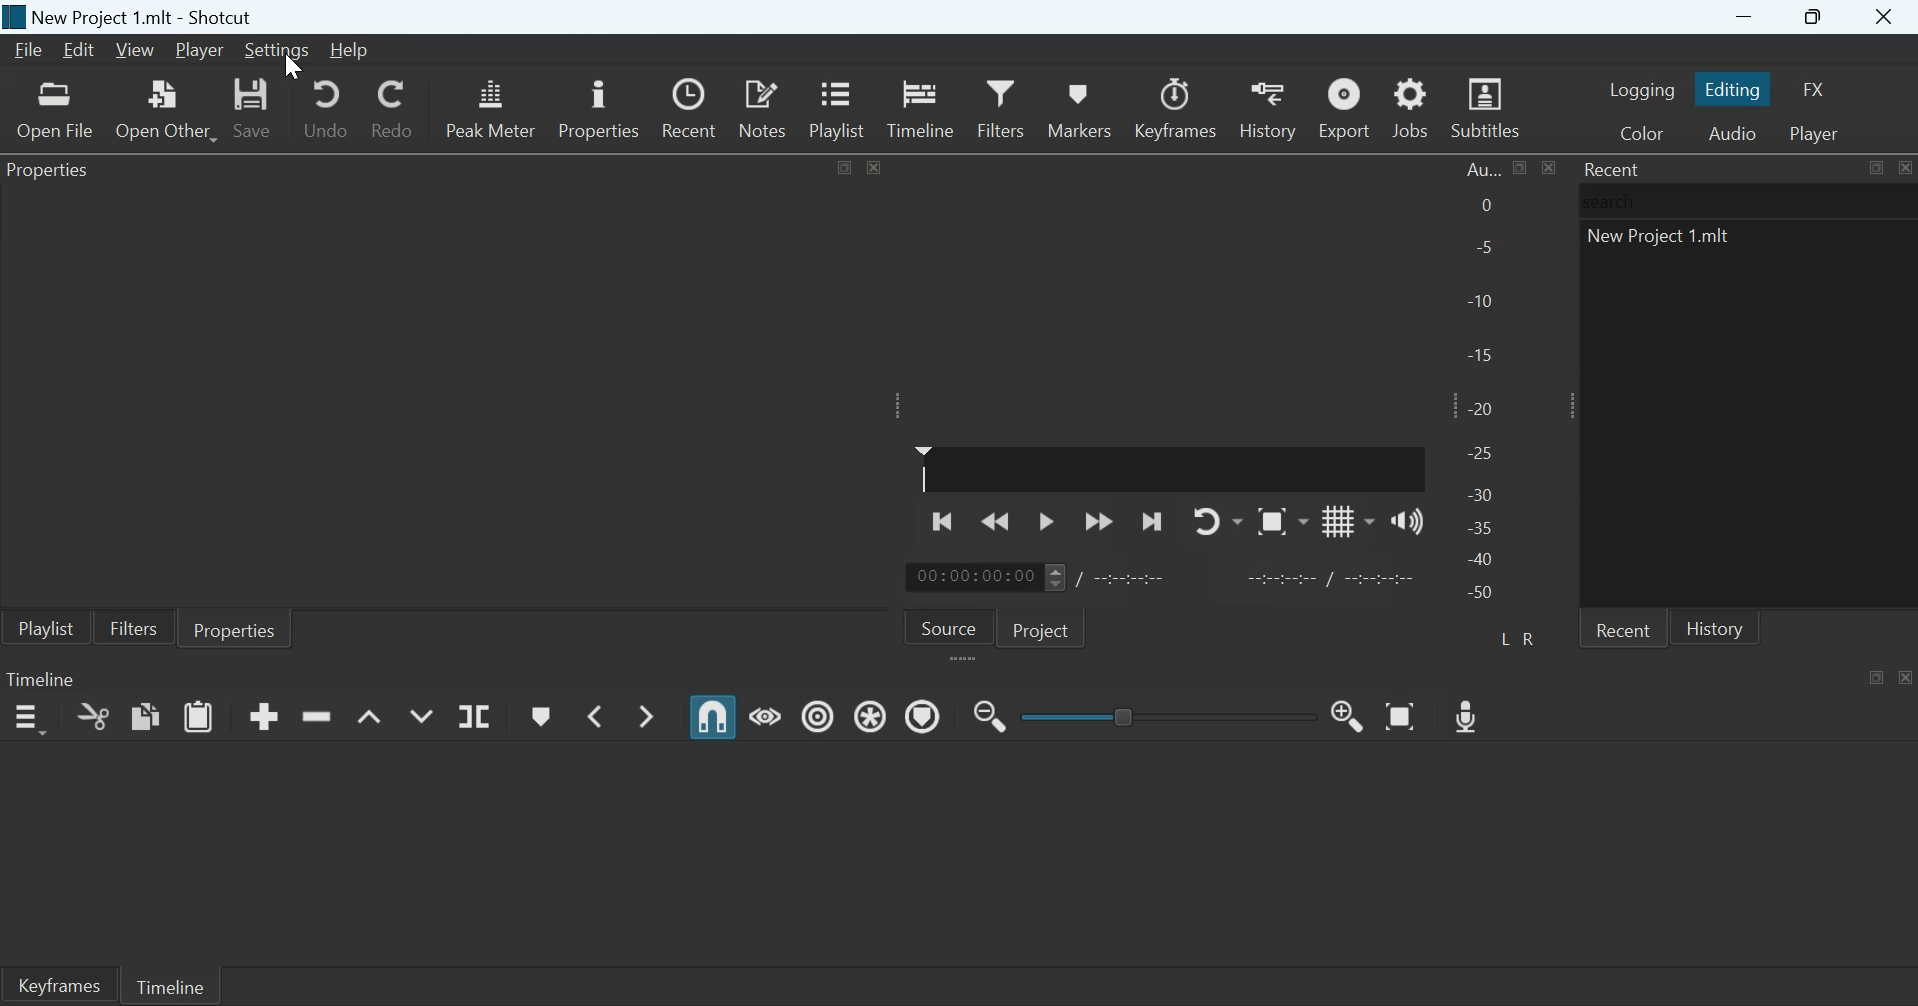 The width and height of the screenshot is (1918, 1006). What do you see at coordinates (999, 106) in the screenshot?
I see `Filters` at bounding box center [999, 106].